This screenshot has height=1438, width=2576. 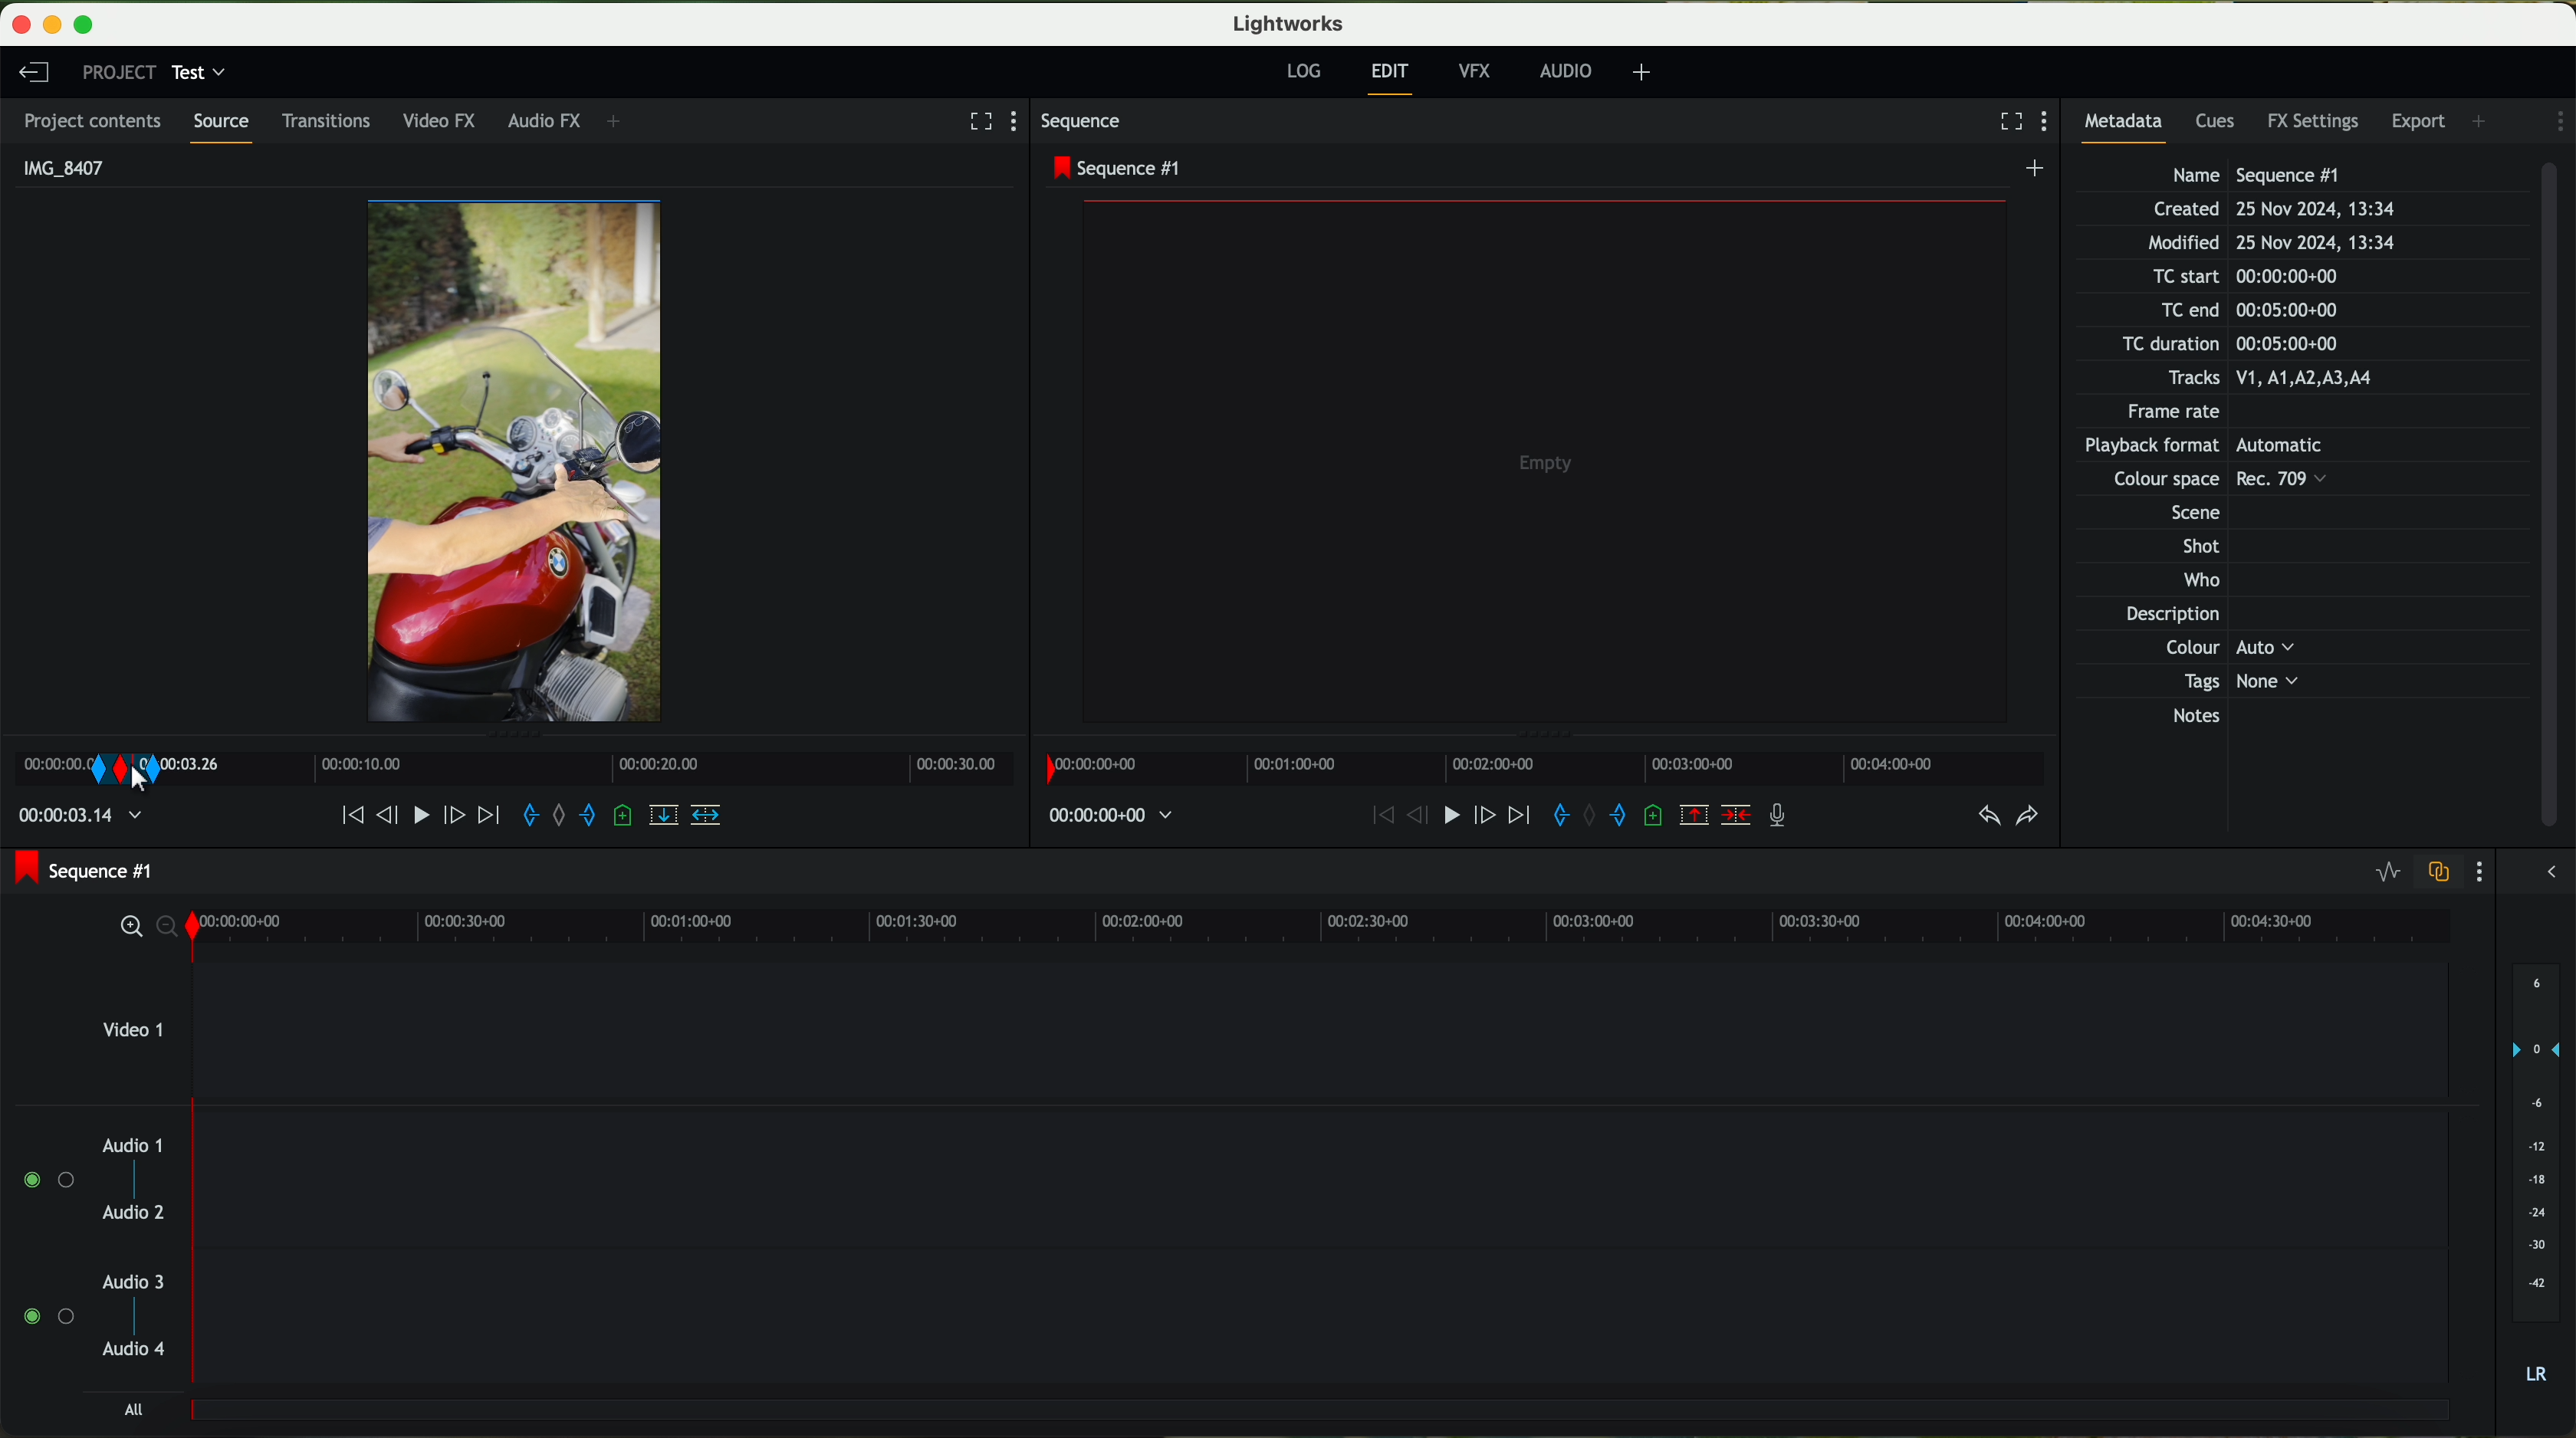 I want to click on Lightworks, so click(x=1286, y=24).